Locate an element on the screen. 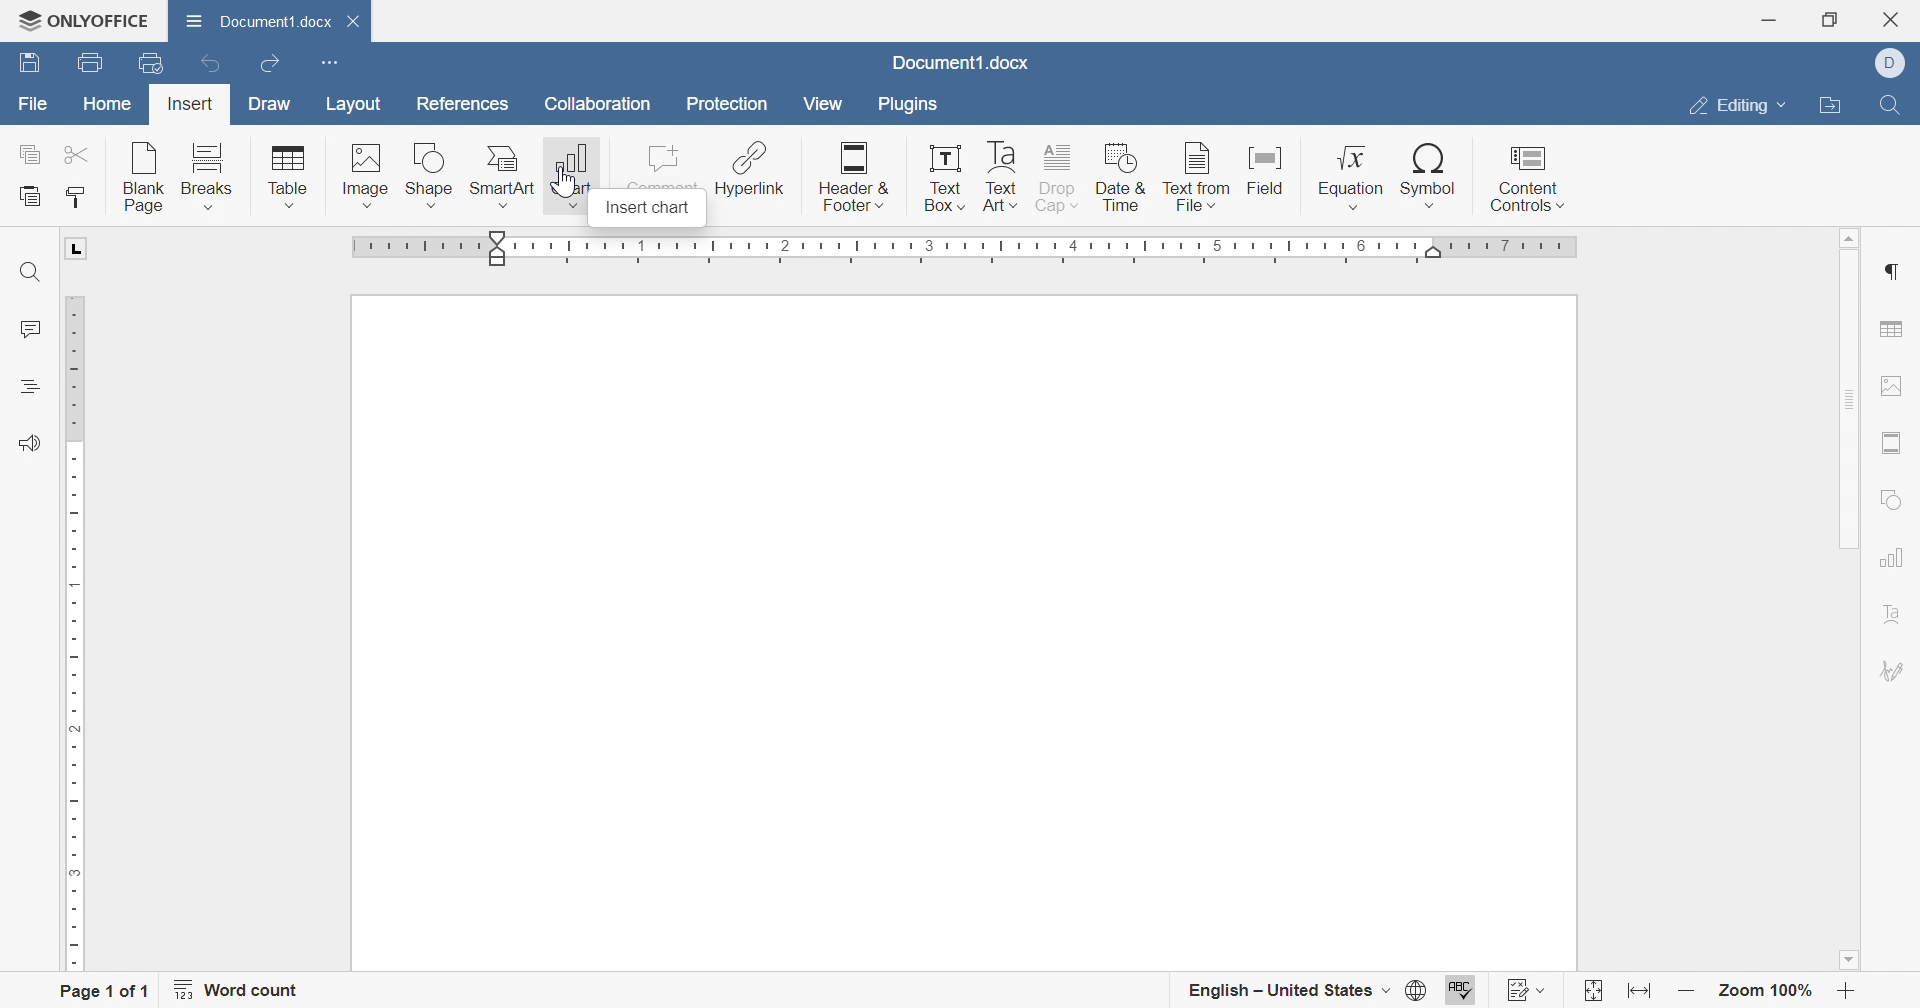  cursor is located at coordinates (571, 196).